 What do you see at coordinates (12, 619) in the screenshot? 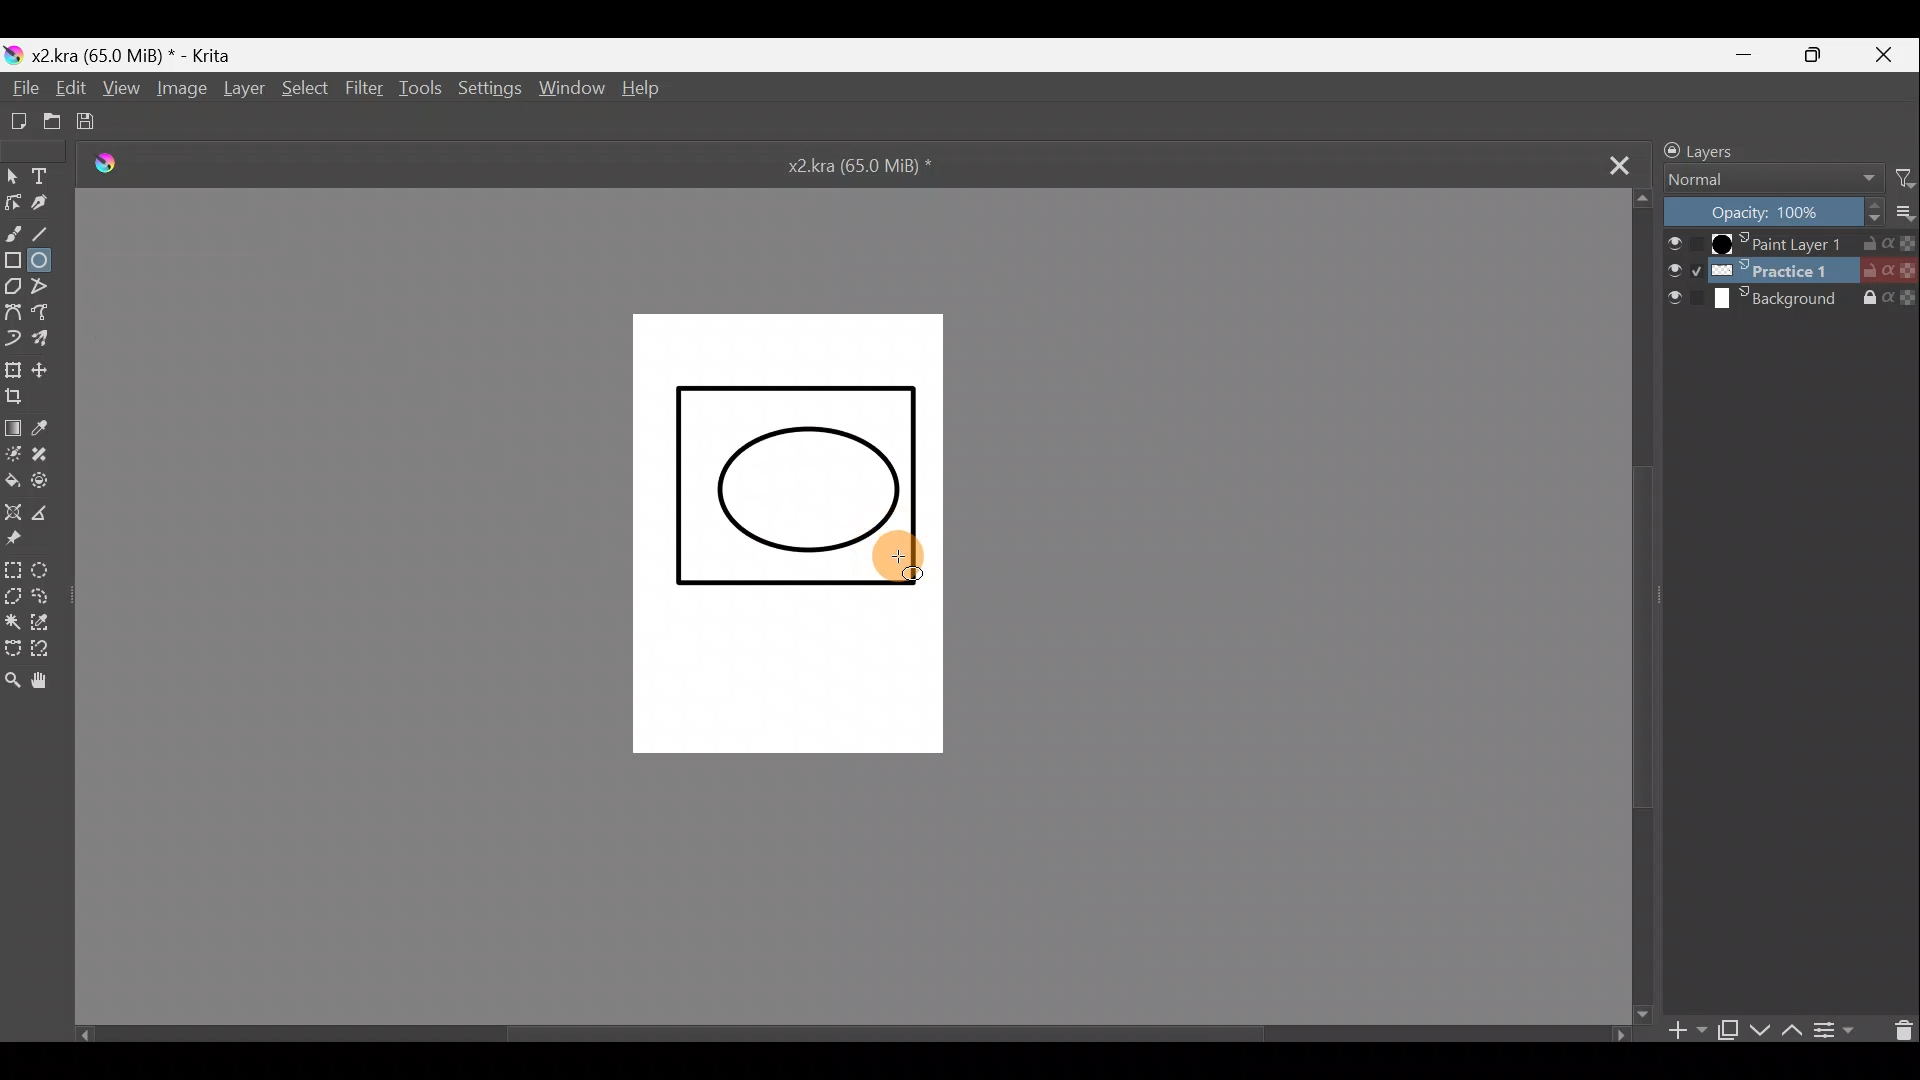
I see `Contiguous selection tool` at bounding box center [12, 619].